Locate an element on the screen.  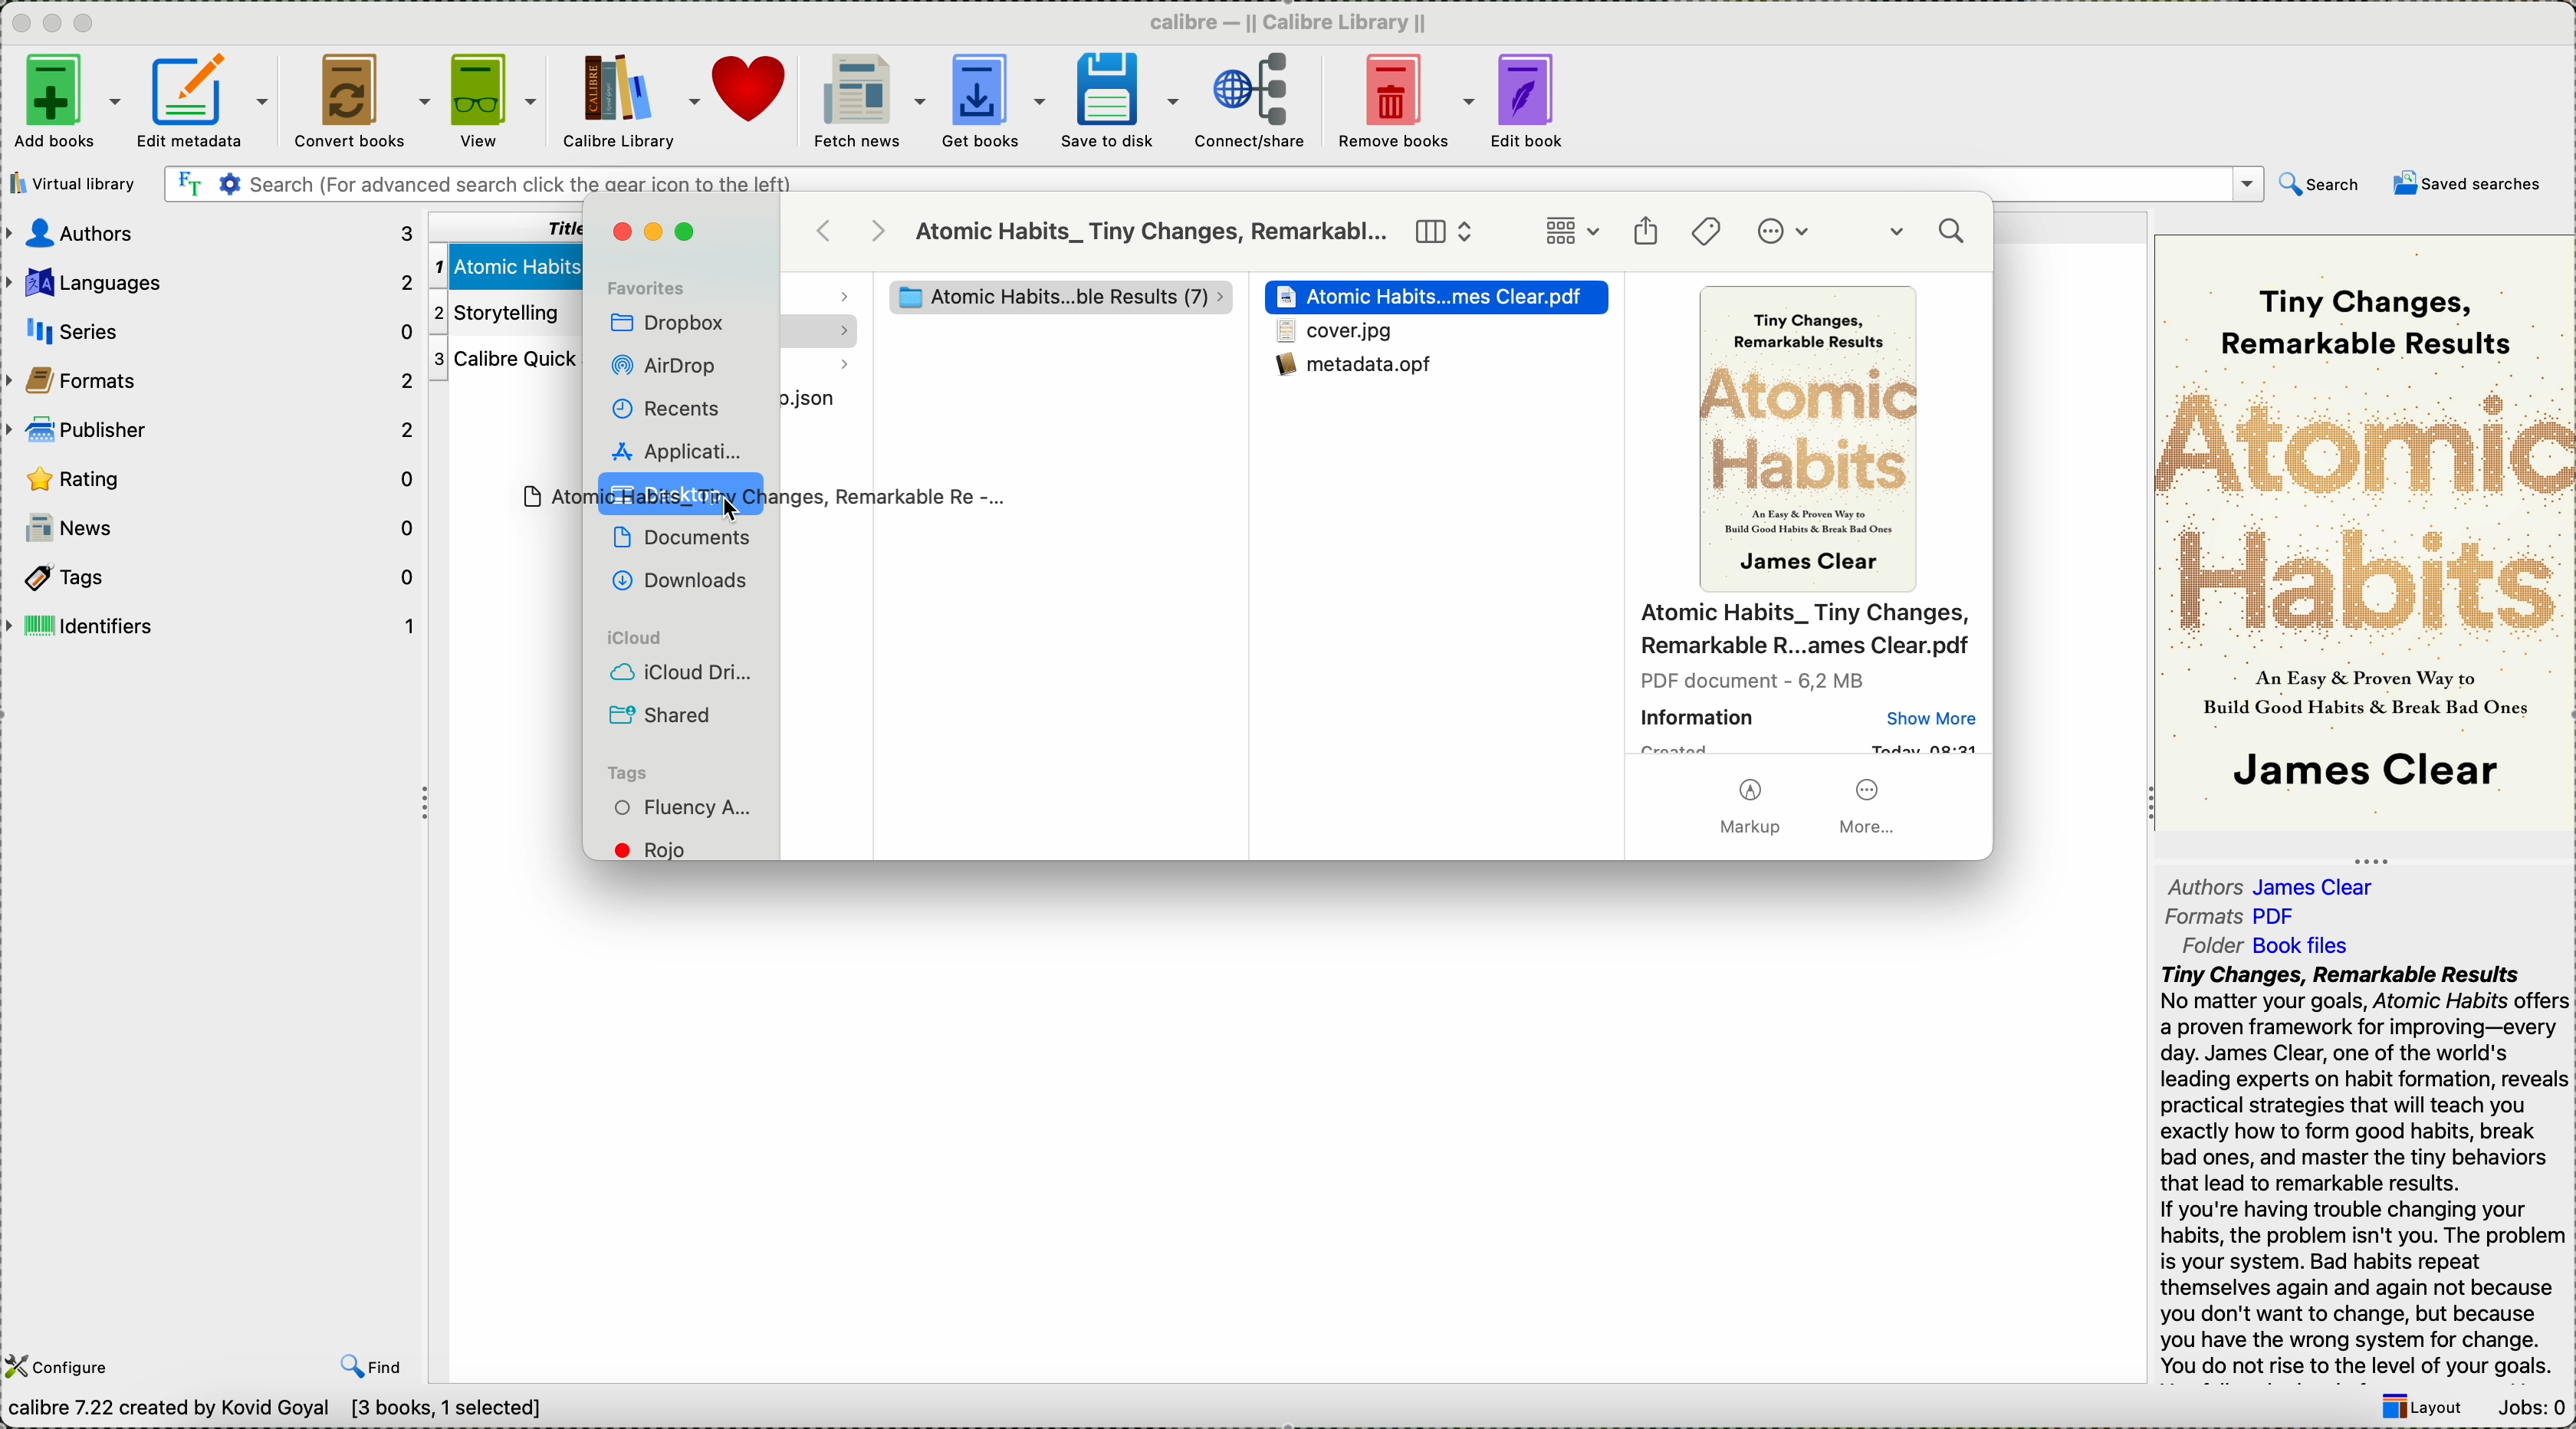
file name is located at coordinates (1806, 632).